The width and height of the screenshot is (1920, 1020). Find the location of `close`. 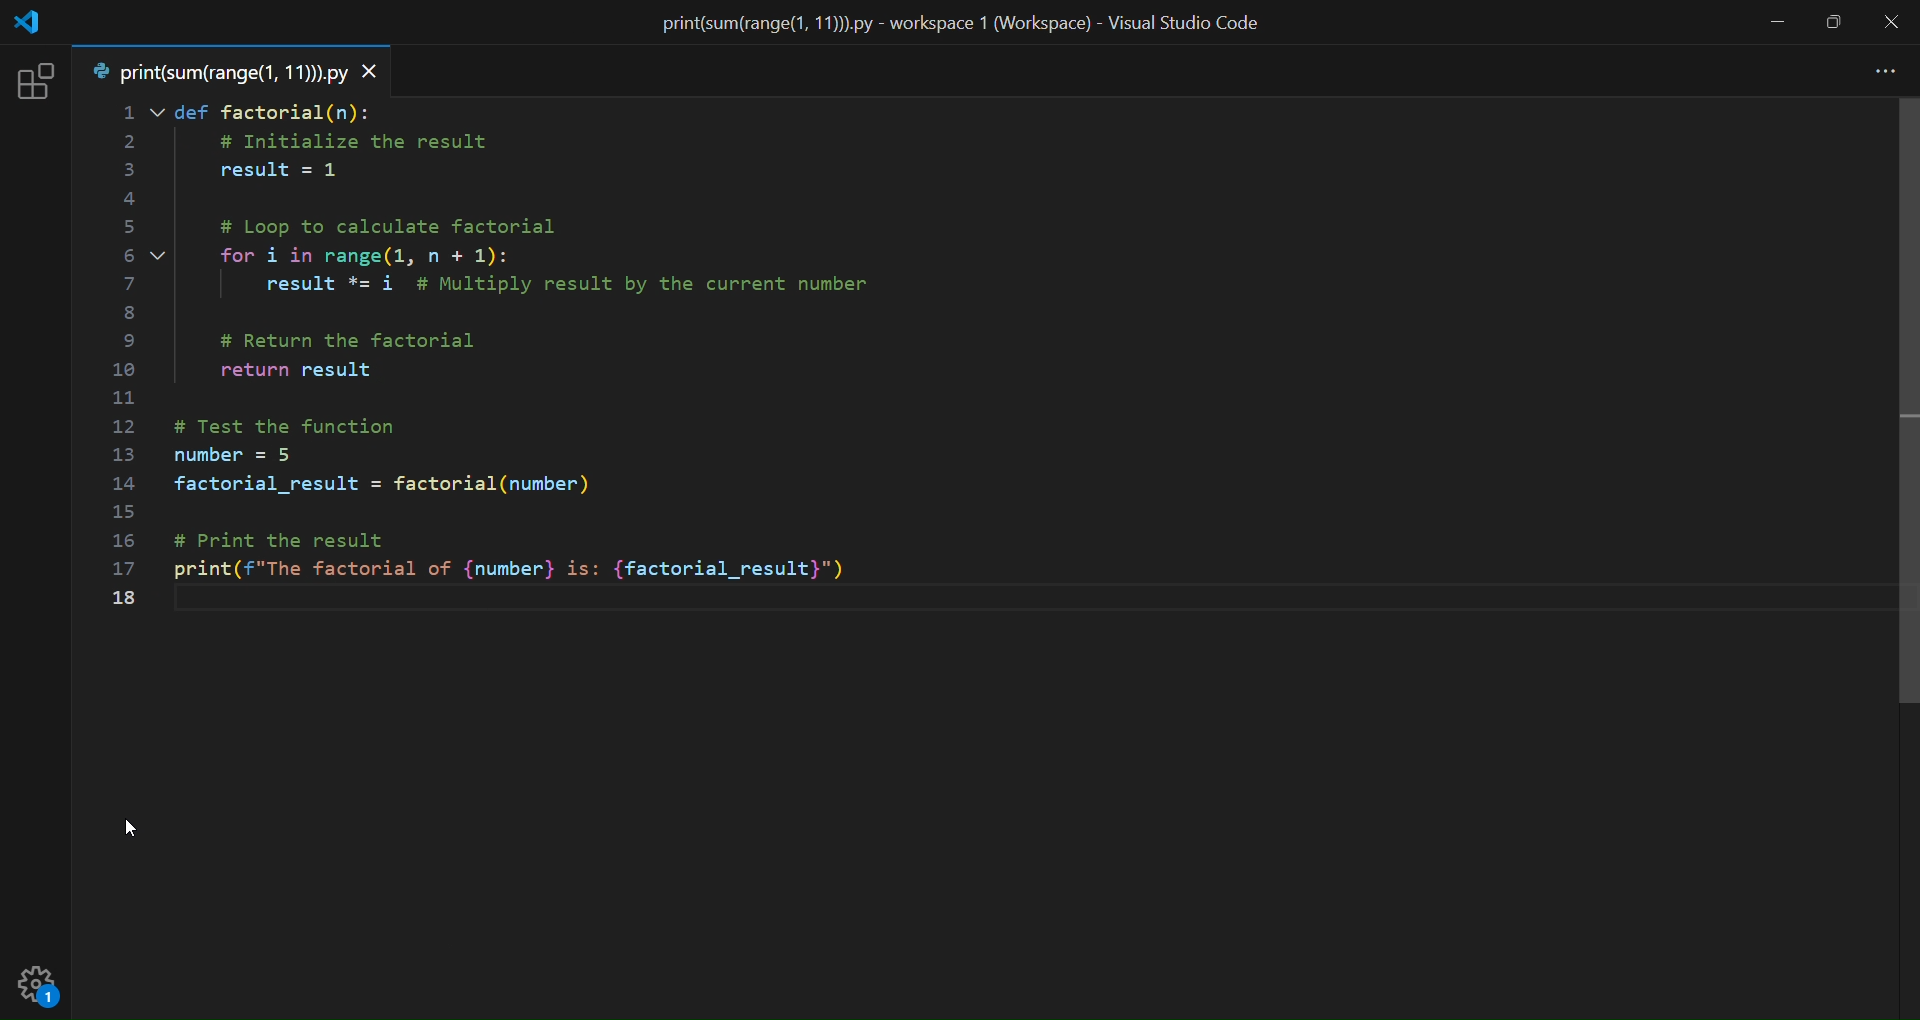

close is located at coordinates (1890, 23).